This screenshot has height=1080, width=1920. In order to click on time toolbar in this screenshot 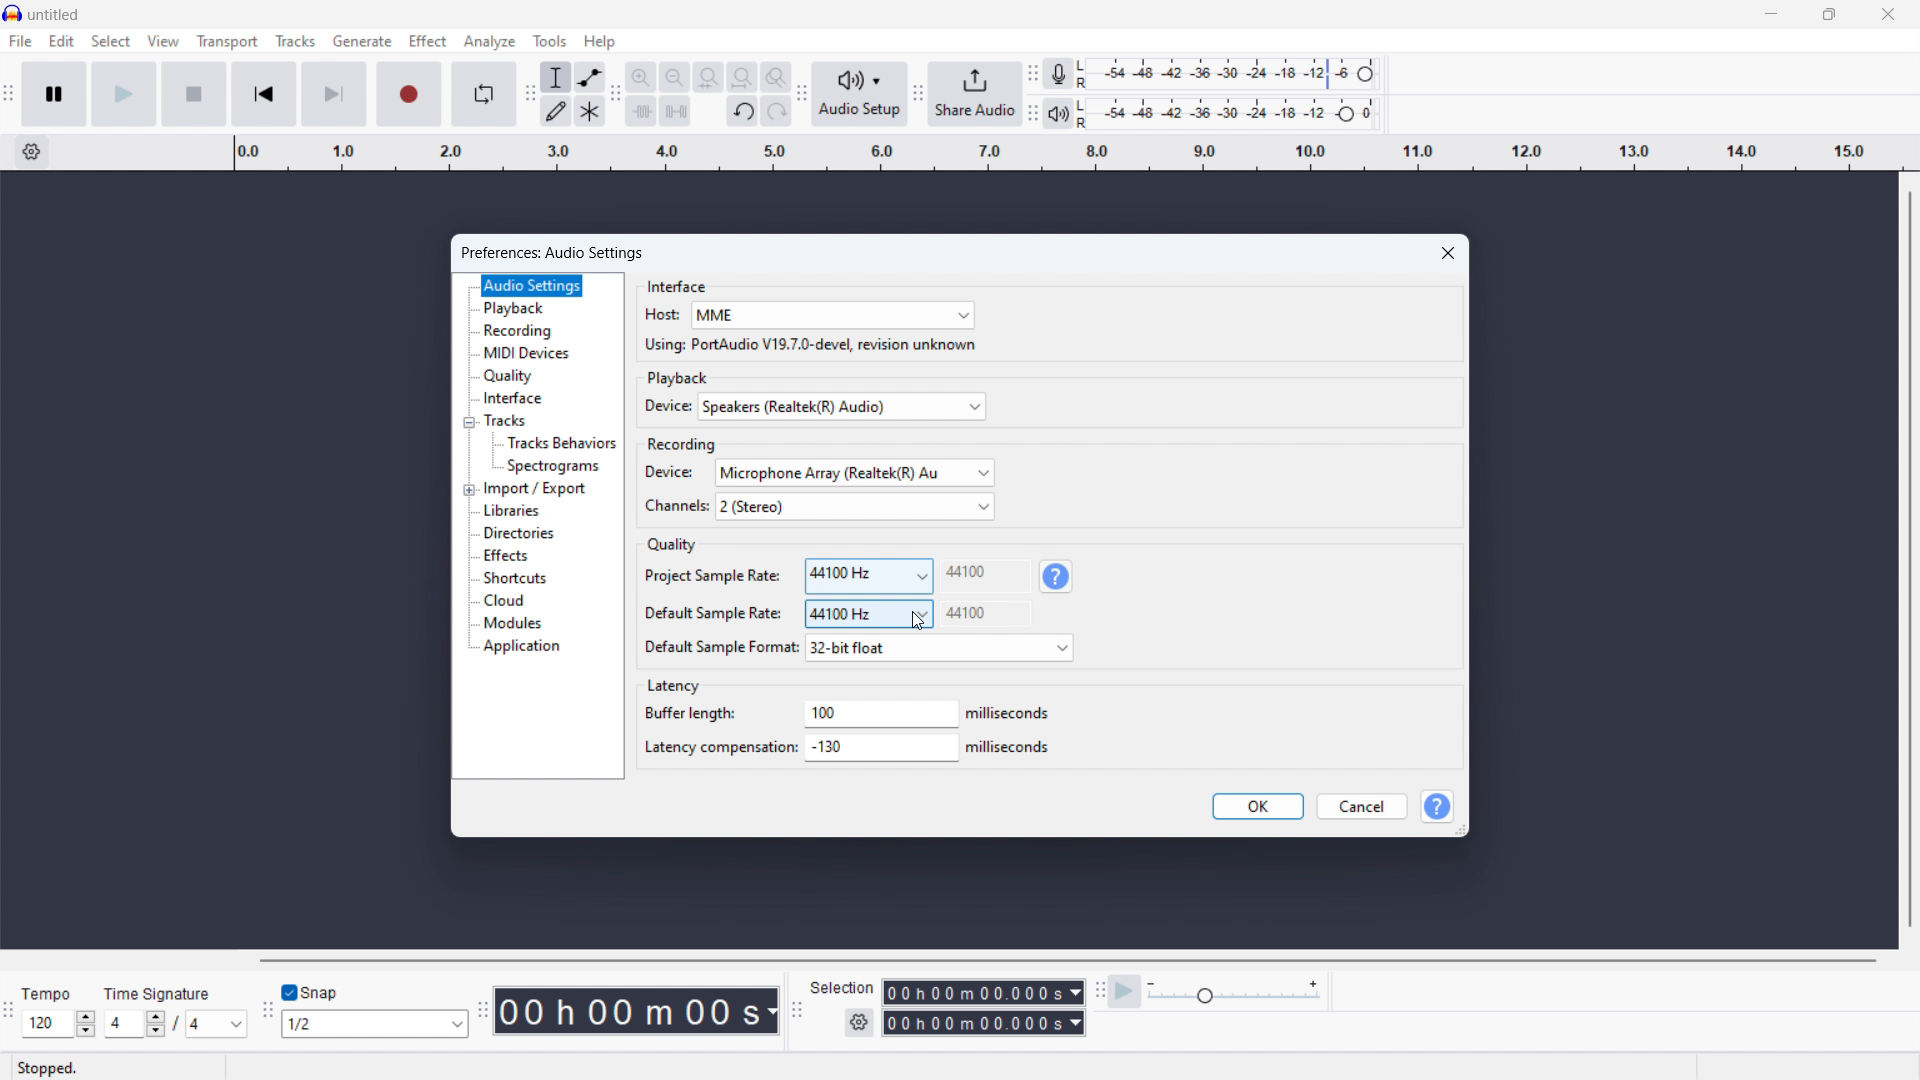, I will do `click(483, 1012)`.